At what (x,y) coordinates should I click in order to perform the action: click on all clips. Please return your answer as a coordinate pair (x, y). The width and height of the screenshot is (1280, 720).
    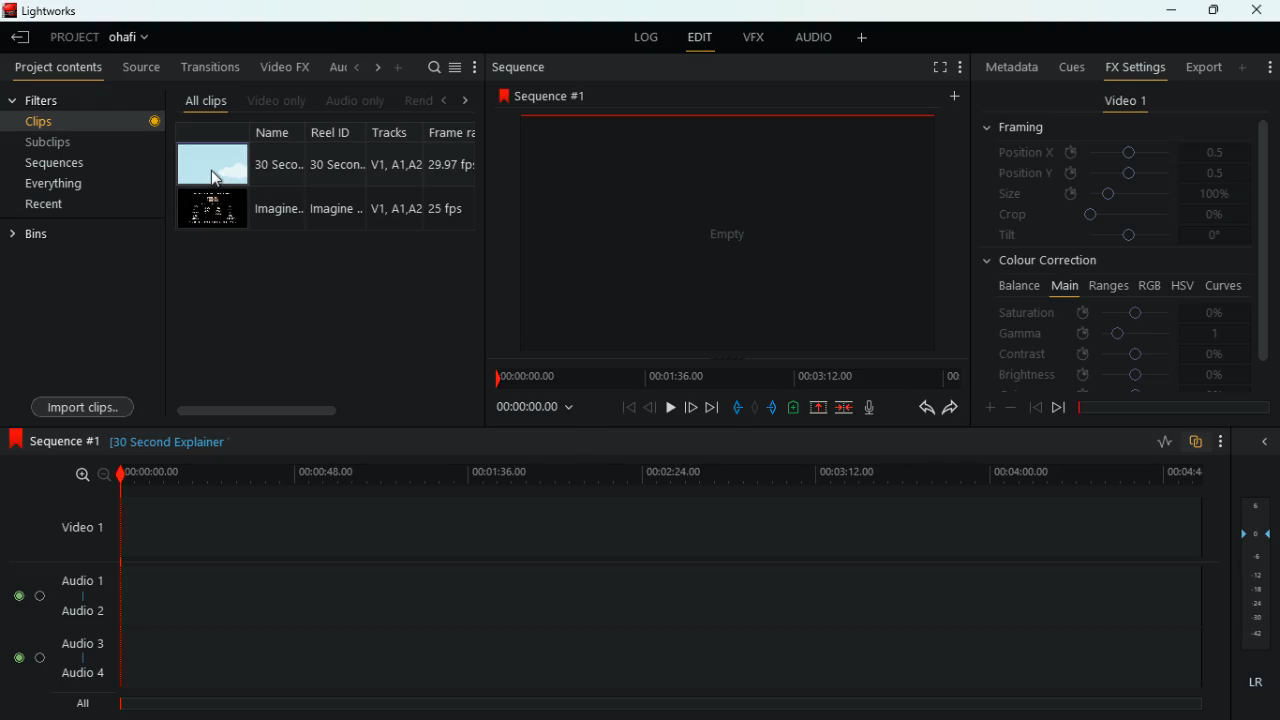
    Looking at the image, I should click on (202, 98).